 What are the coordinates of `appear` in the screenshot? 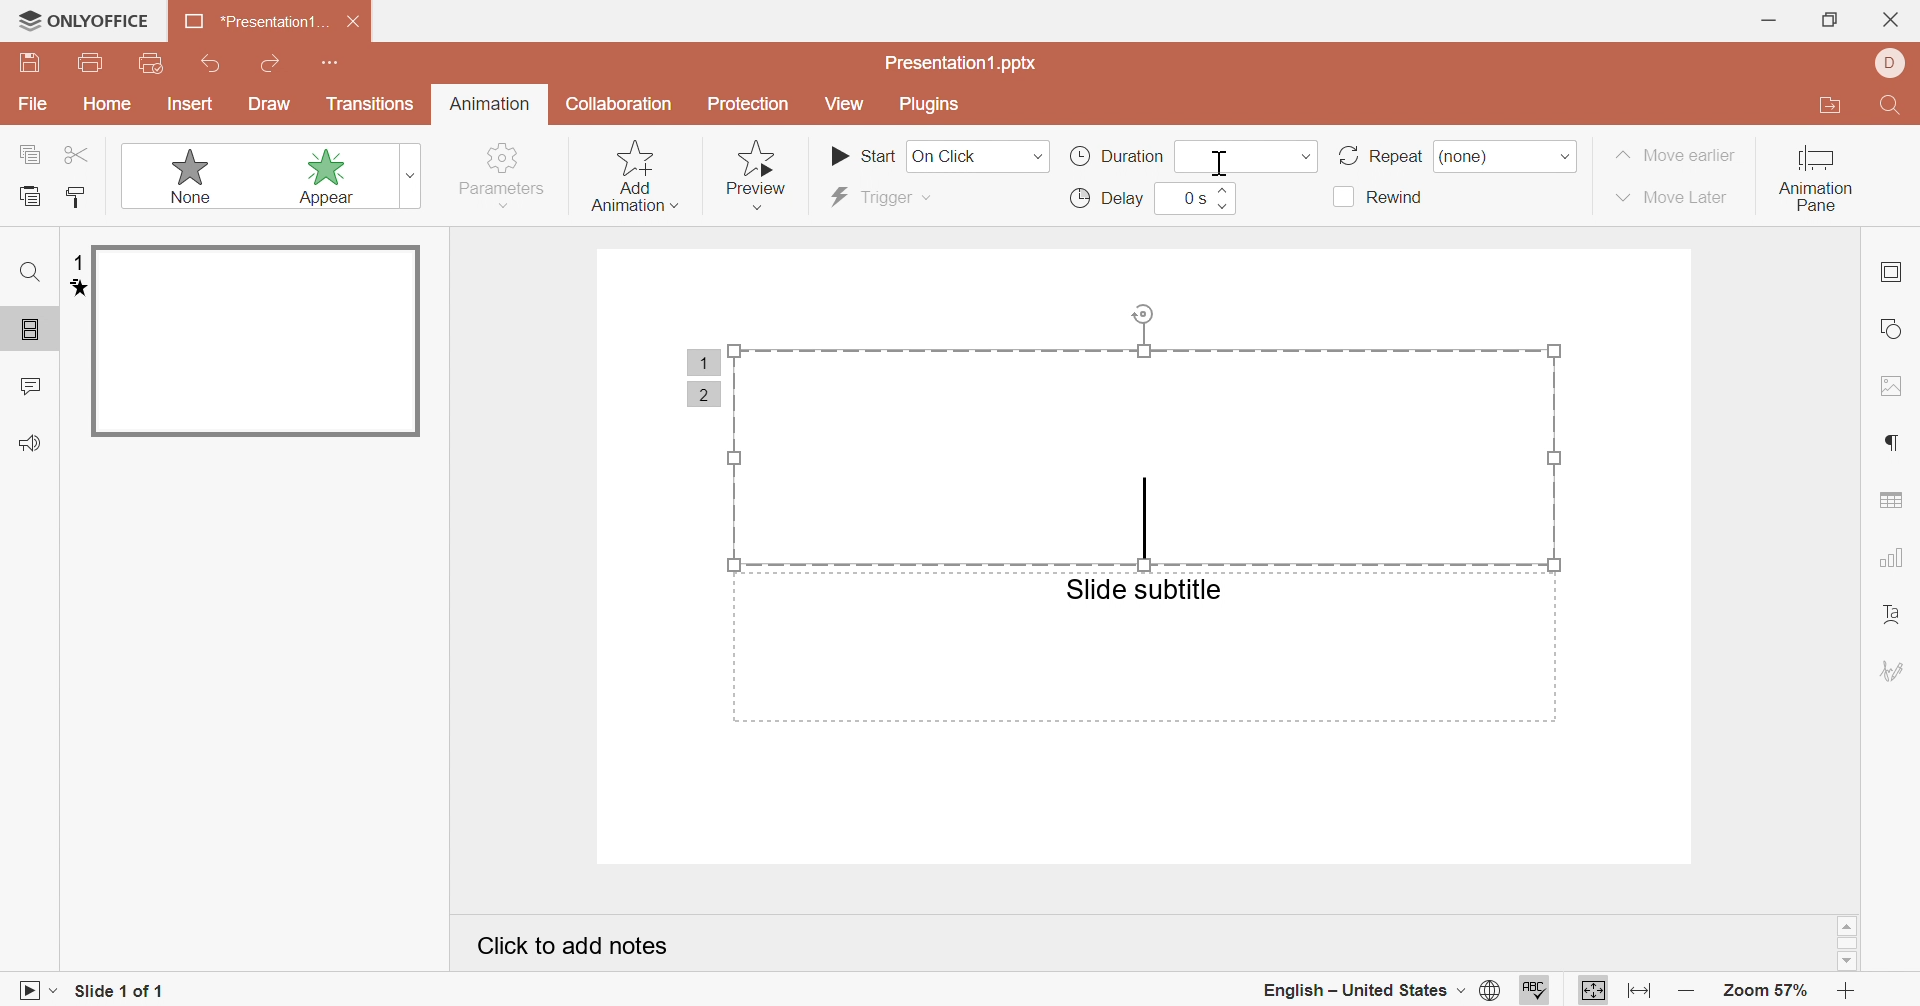 It's located at (324, 178).